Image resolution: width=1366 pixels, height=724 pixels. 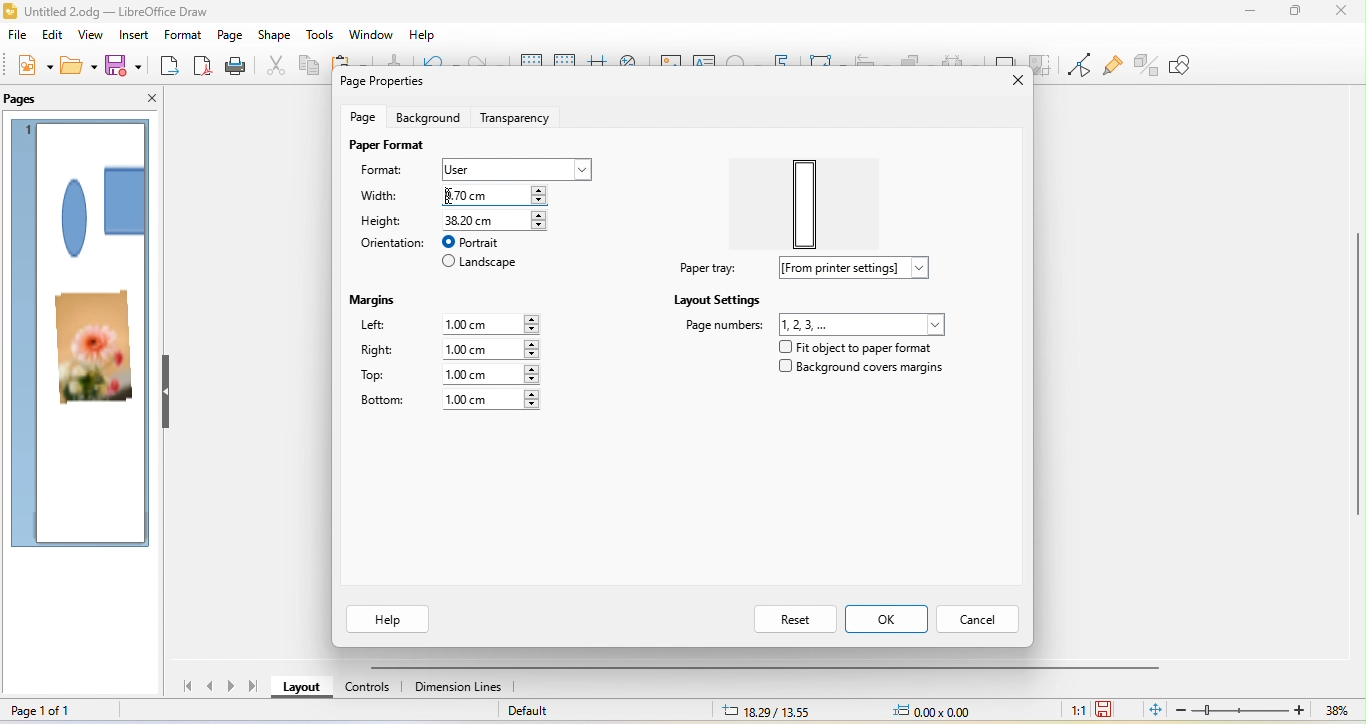 I want to click on from printer settings, so click(x=850, y=269).